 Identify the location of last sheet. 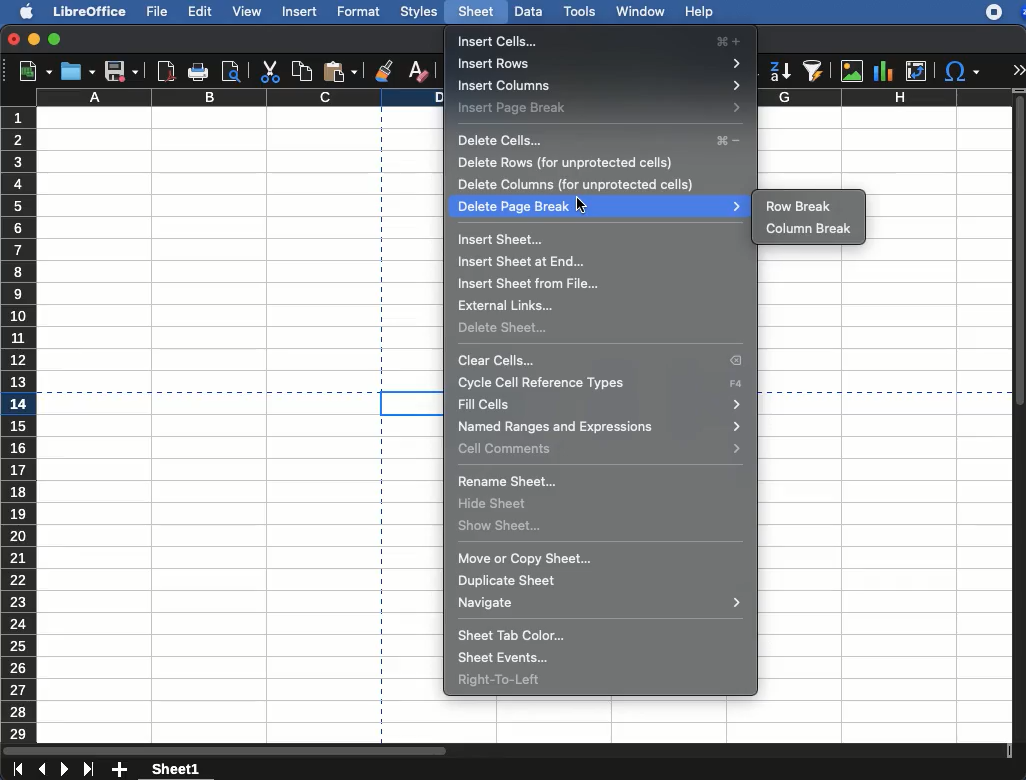
(17, 770).